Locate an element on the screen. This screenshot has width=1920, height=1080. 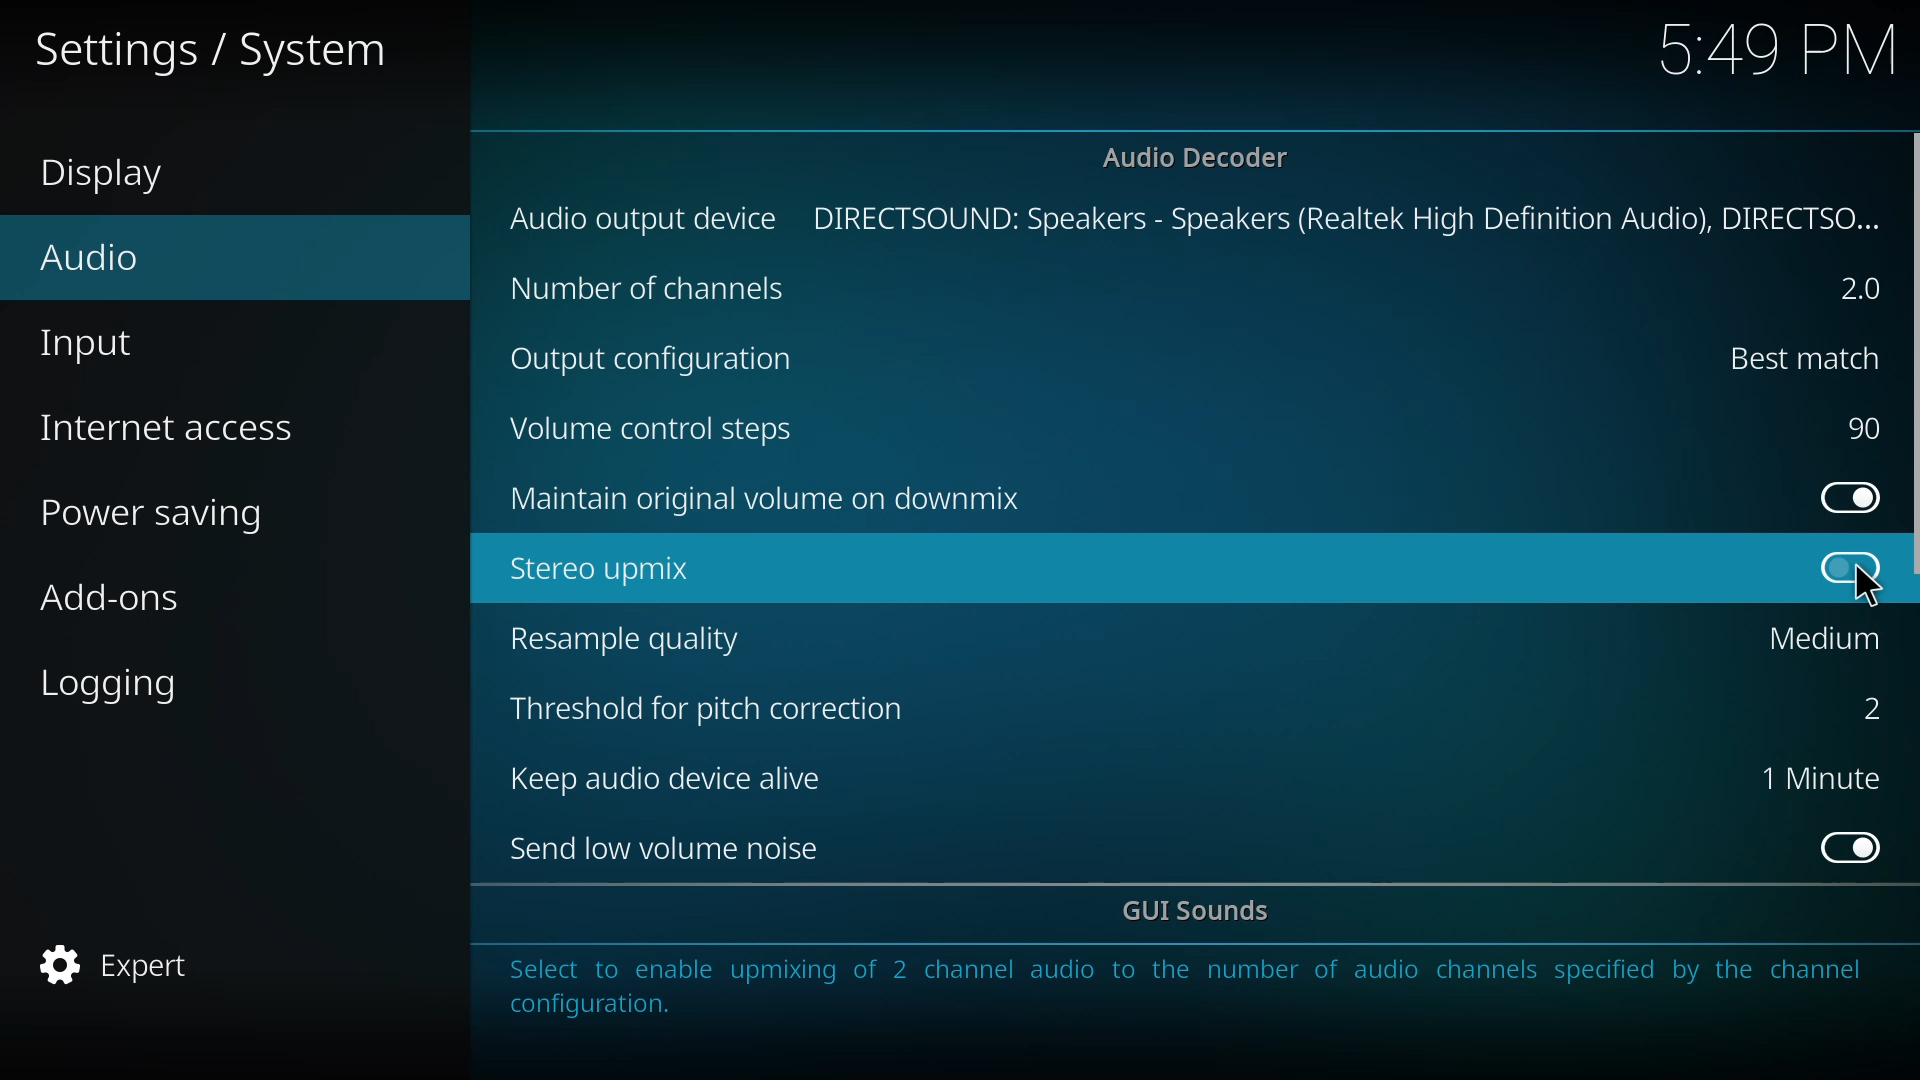
2 is located at coordinates (1861, 289).